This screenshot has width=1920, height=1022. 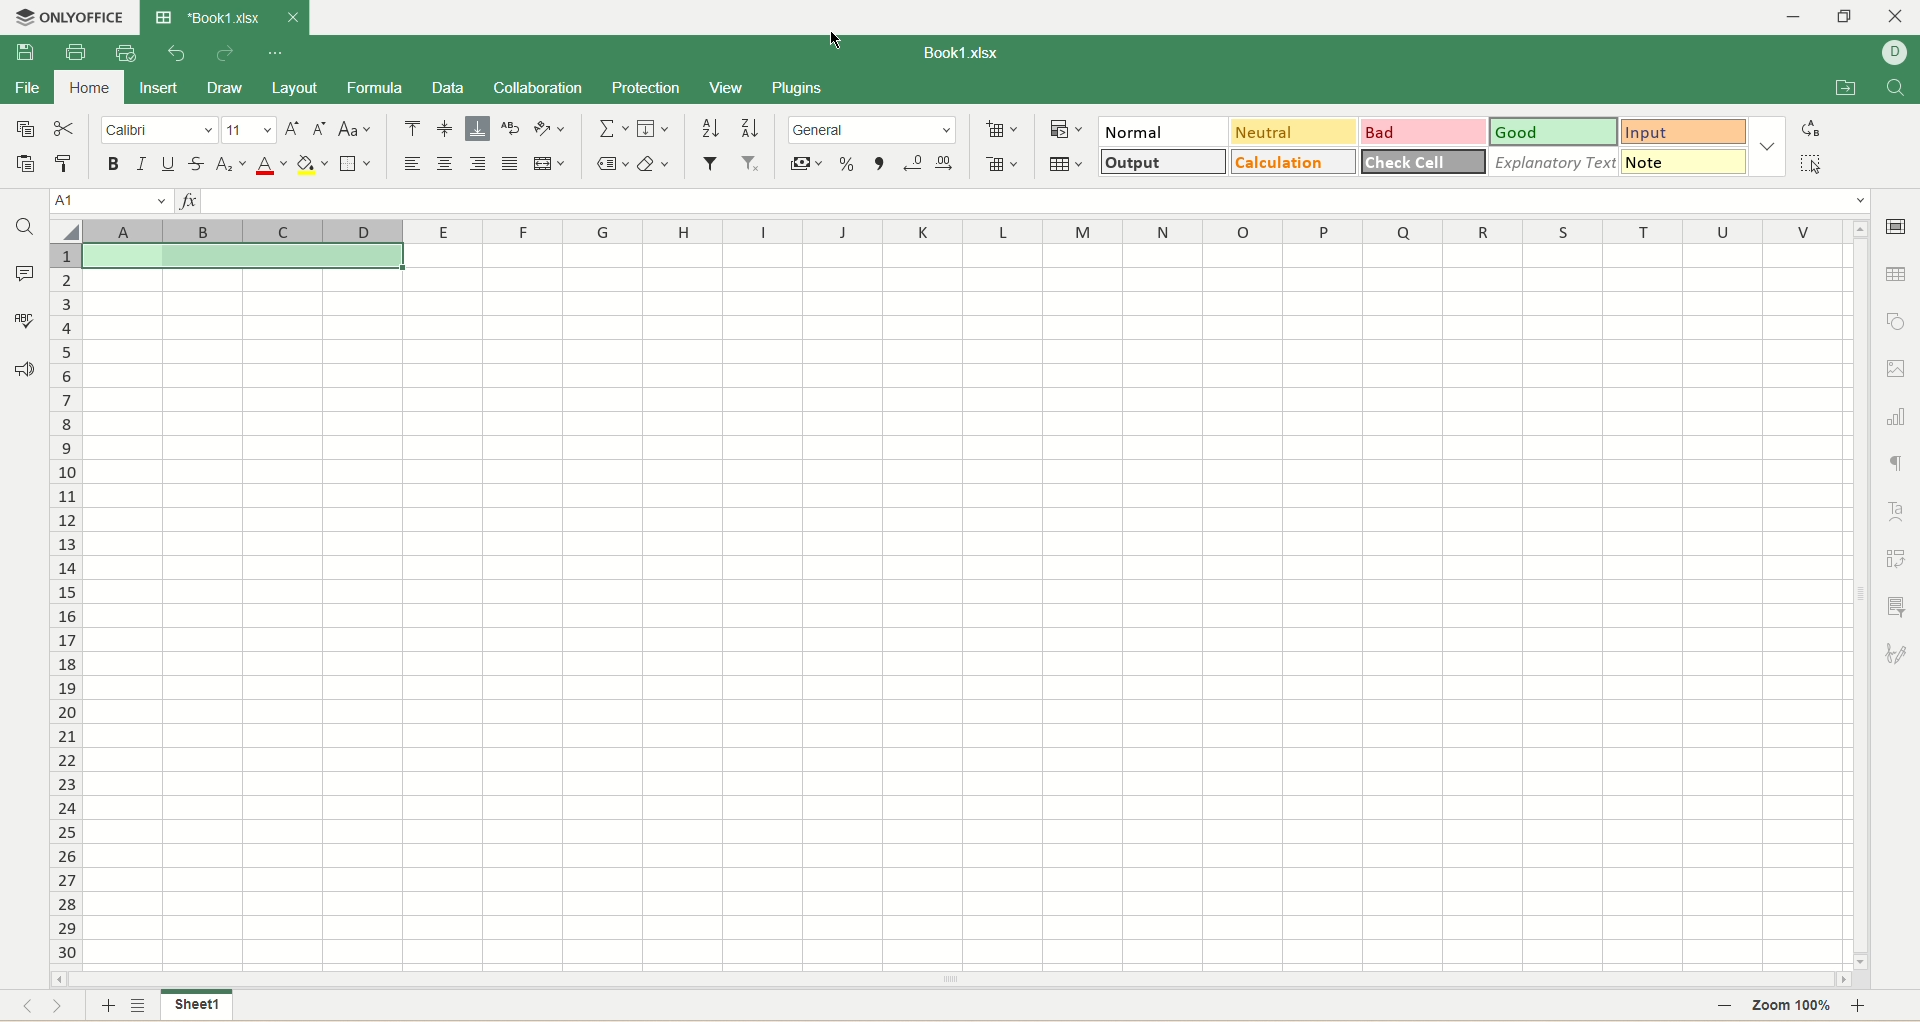 I want to click on check cell, so click(x=1425, y=162).